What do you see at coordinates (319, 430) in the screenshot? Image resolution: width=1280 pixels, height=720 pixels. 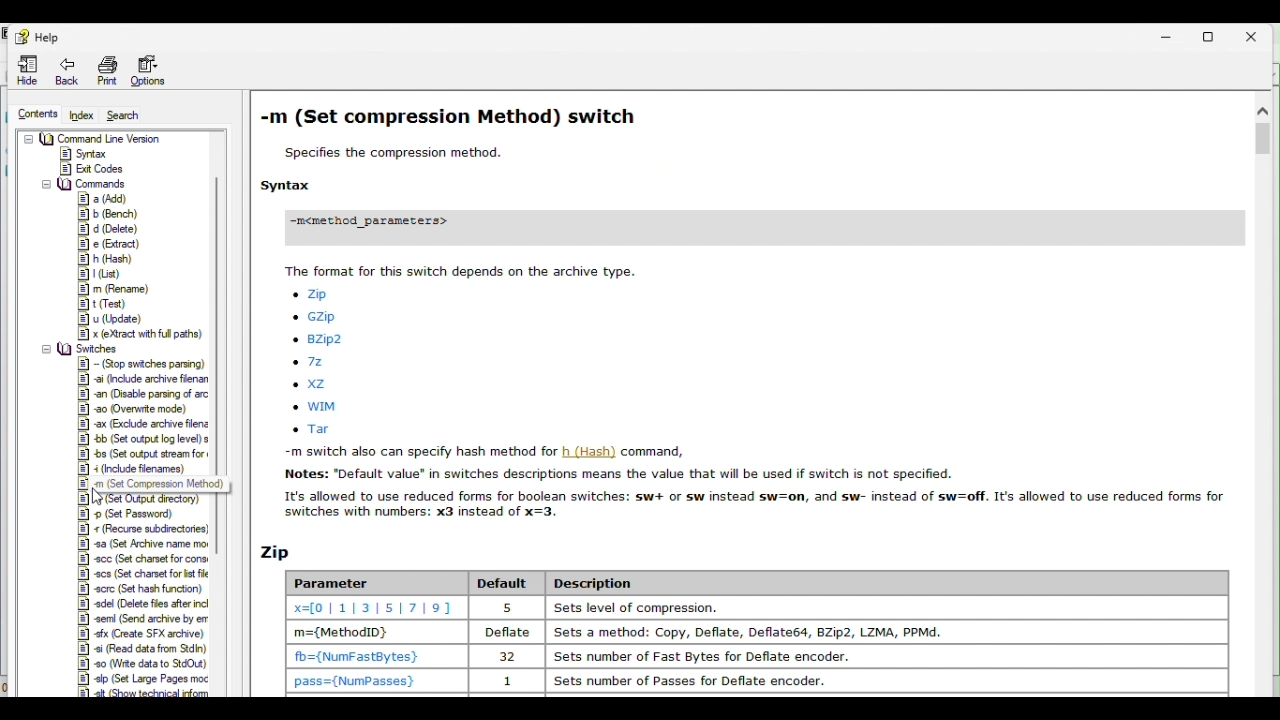 I see `tar` at bounding box center [319, 430].